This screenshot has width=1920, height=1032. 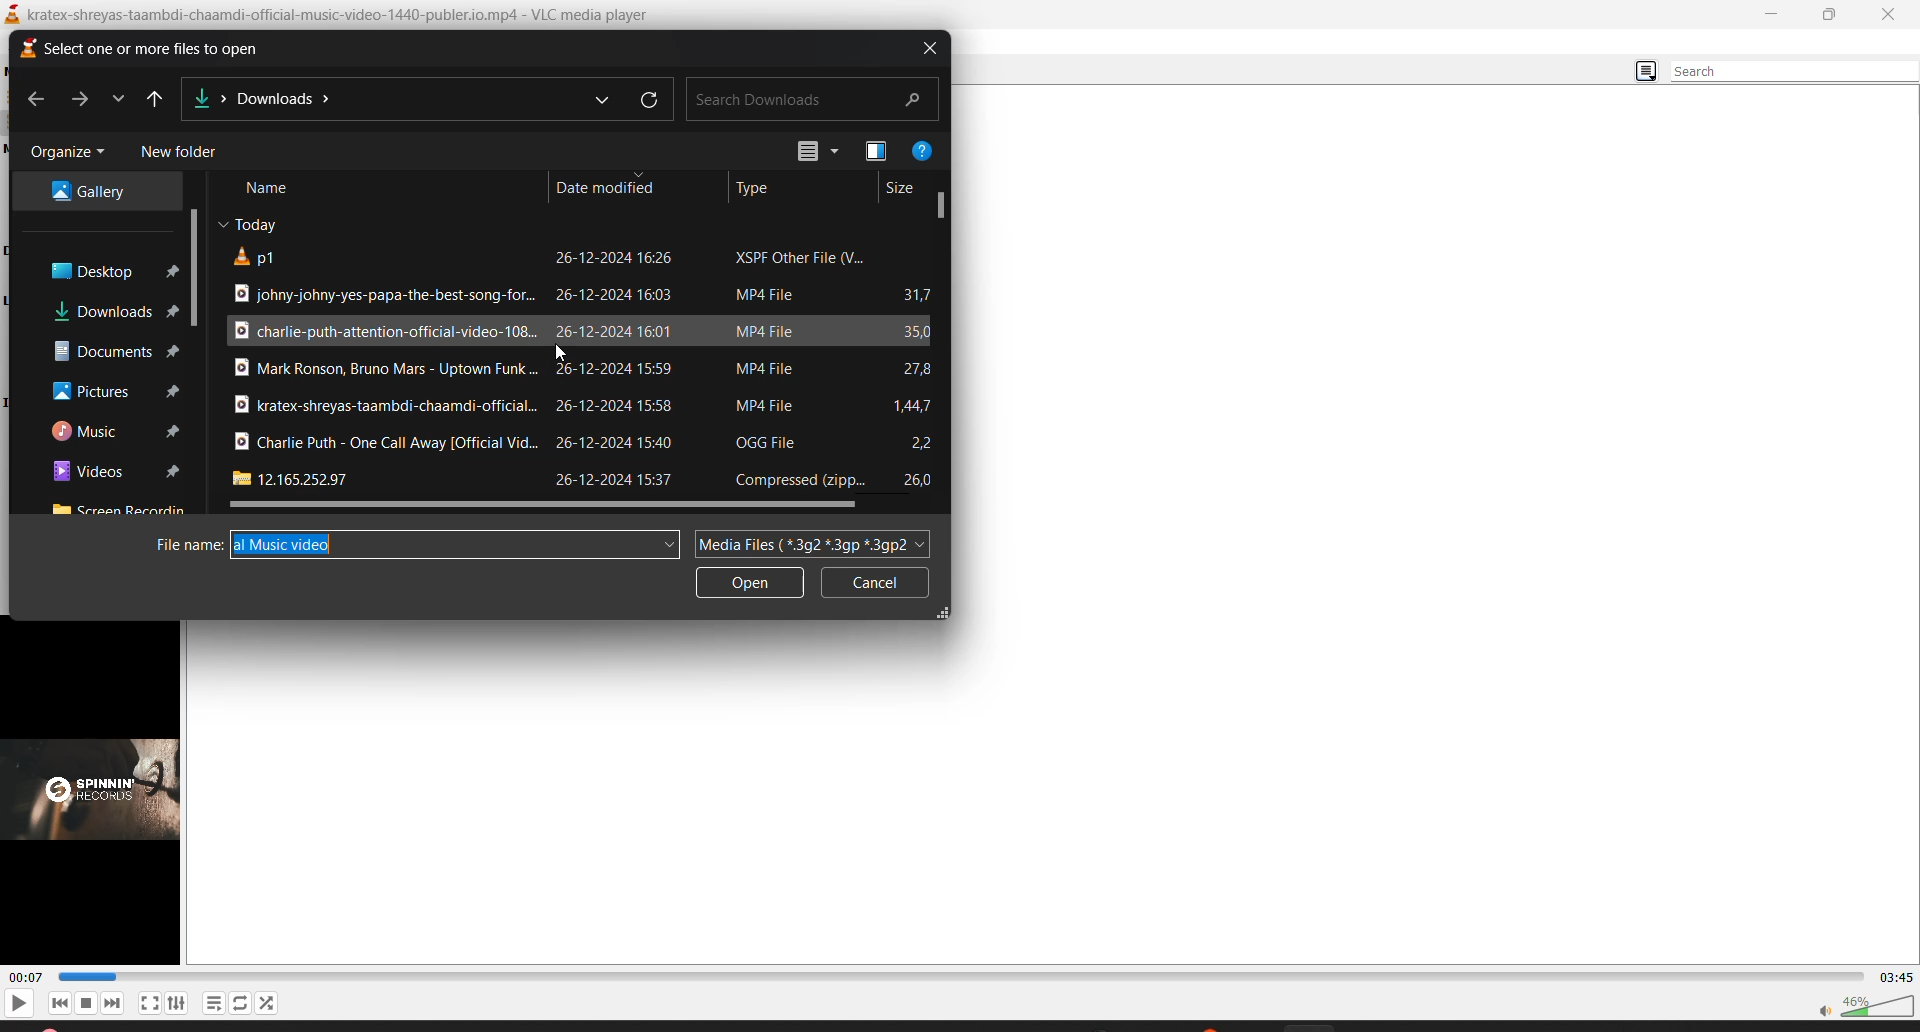 What do you see at coordinates (73, 154) in the screenshot?
I see `organize` at bounding box center [73, 154].